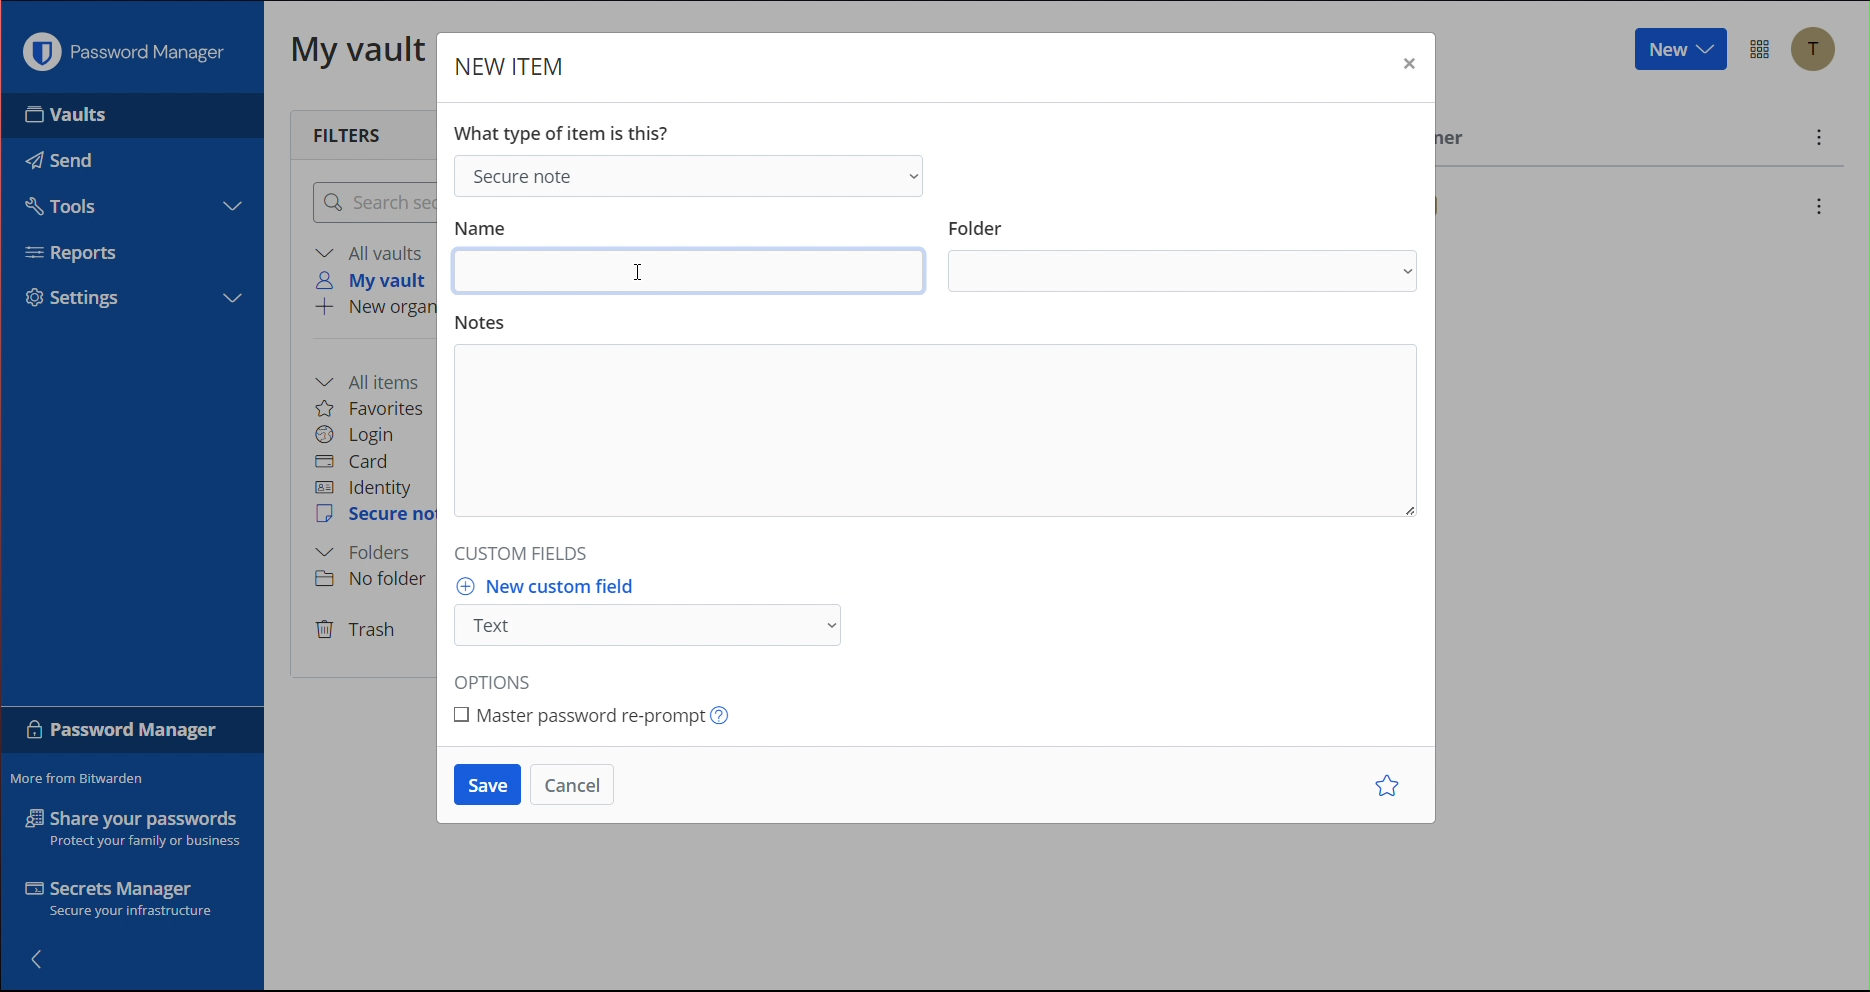  Describe the element at coordinates (363, 553) in the screenshot. I see `Folders` at that location.